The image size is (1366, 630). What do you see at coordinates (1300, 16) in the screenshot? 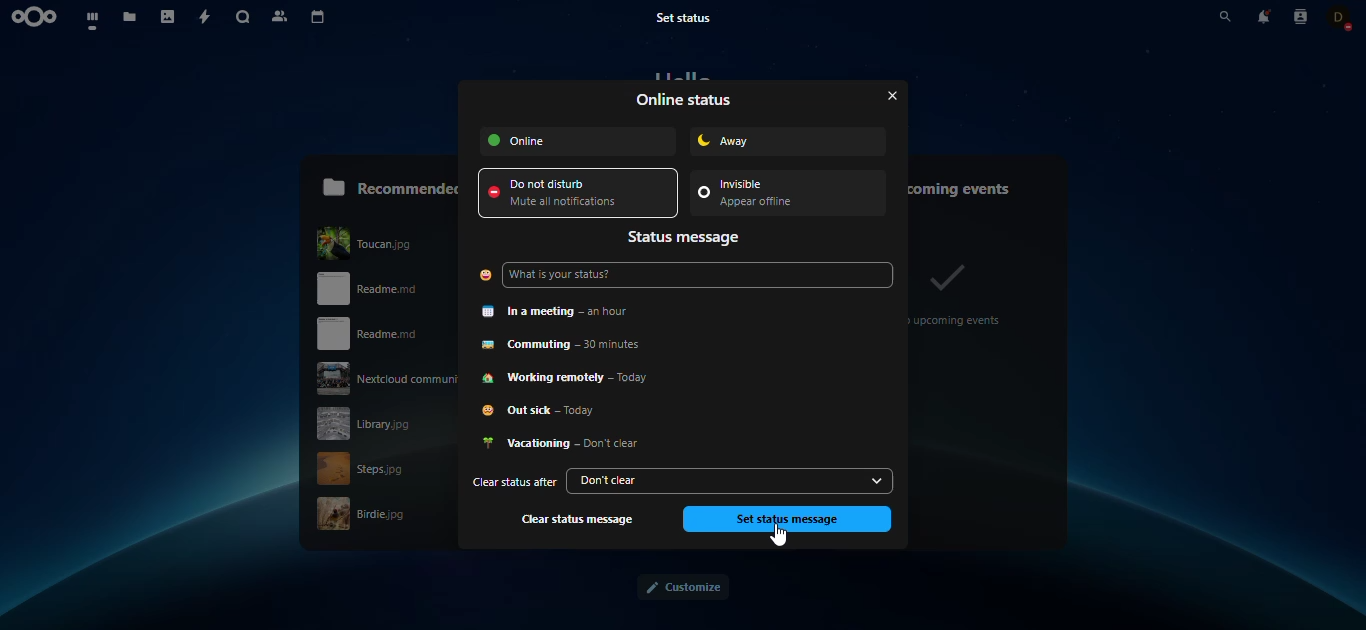
I see `contacts` at bounding box center [1300, 16].